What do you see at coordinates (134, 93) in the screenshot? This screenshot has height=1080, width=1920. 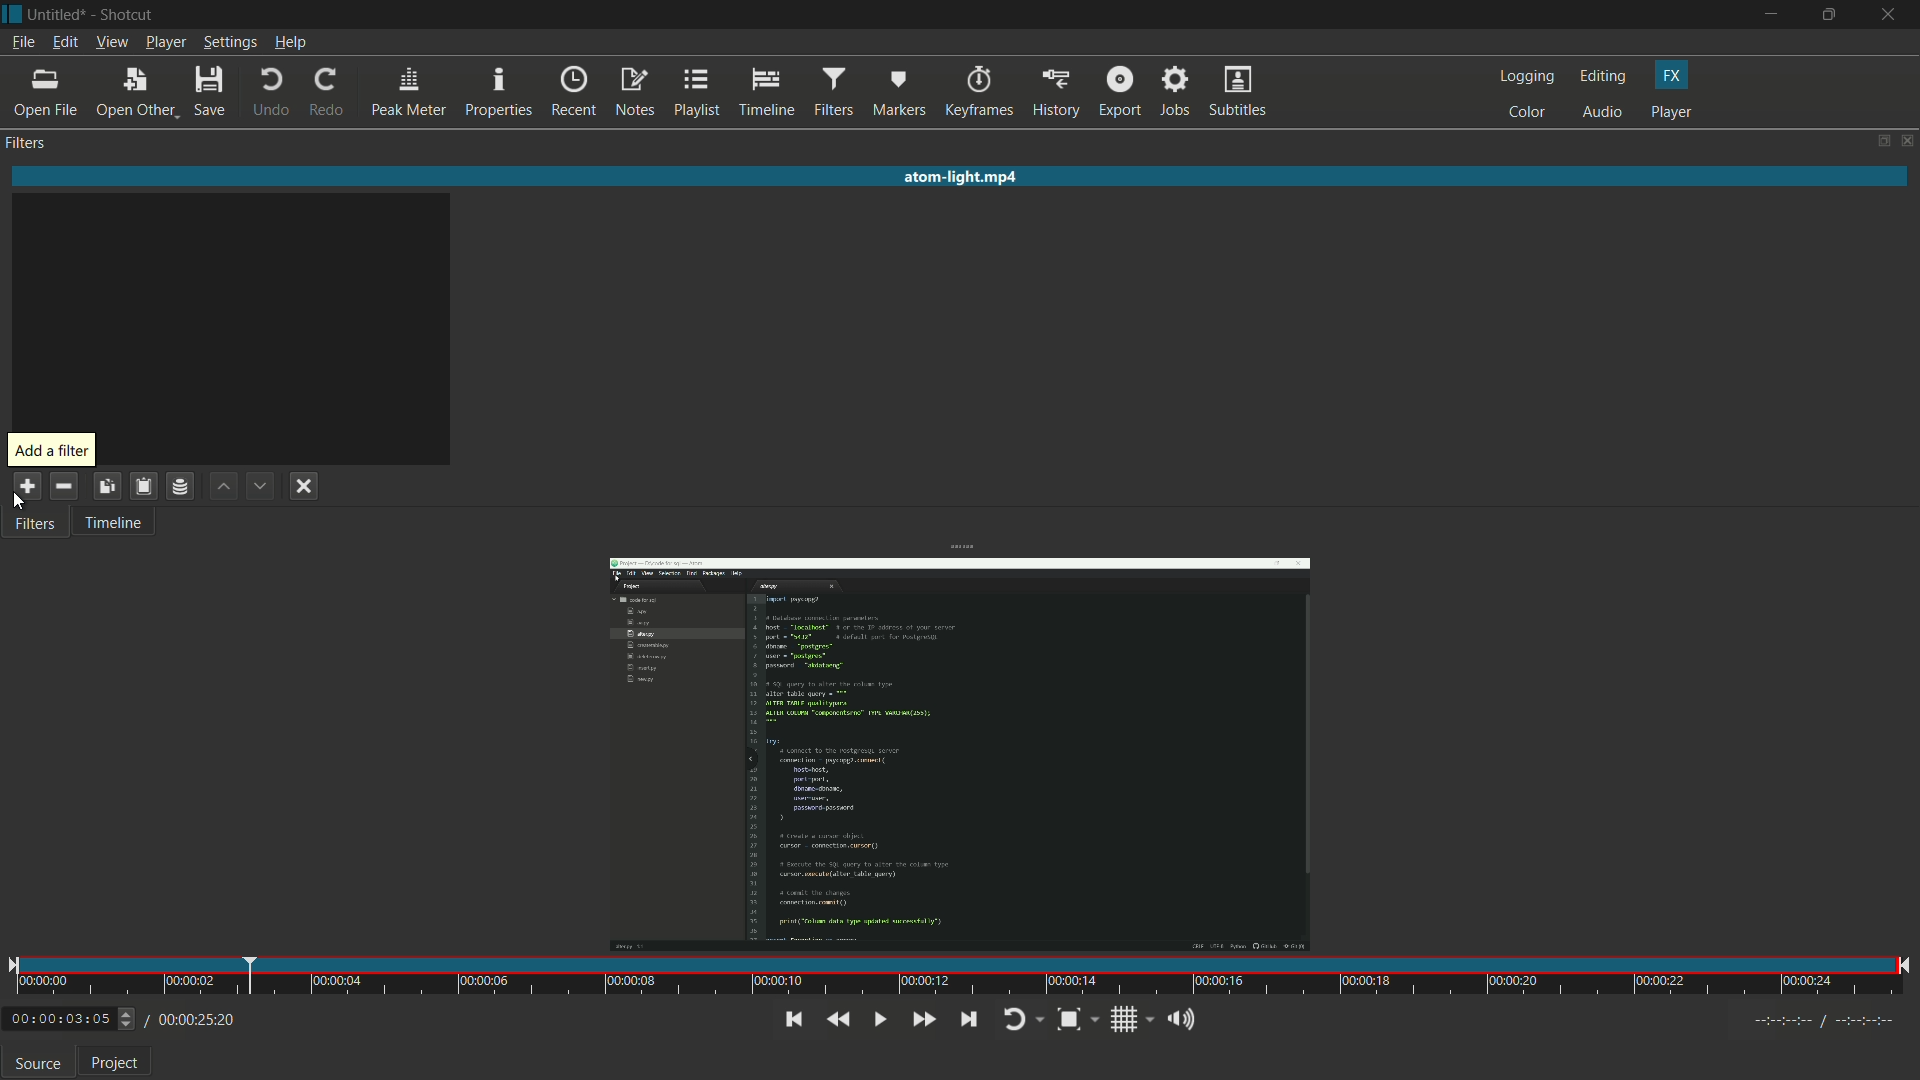 I see `open other` at bounding box center [134, 93].